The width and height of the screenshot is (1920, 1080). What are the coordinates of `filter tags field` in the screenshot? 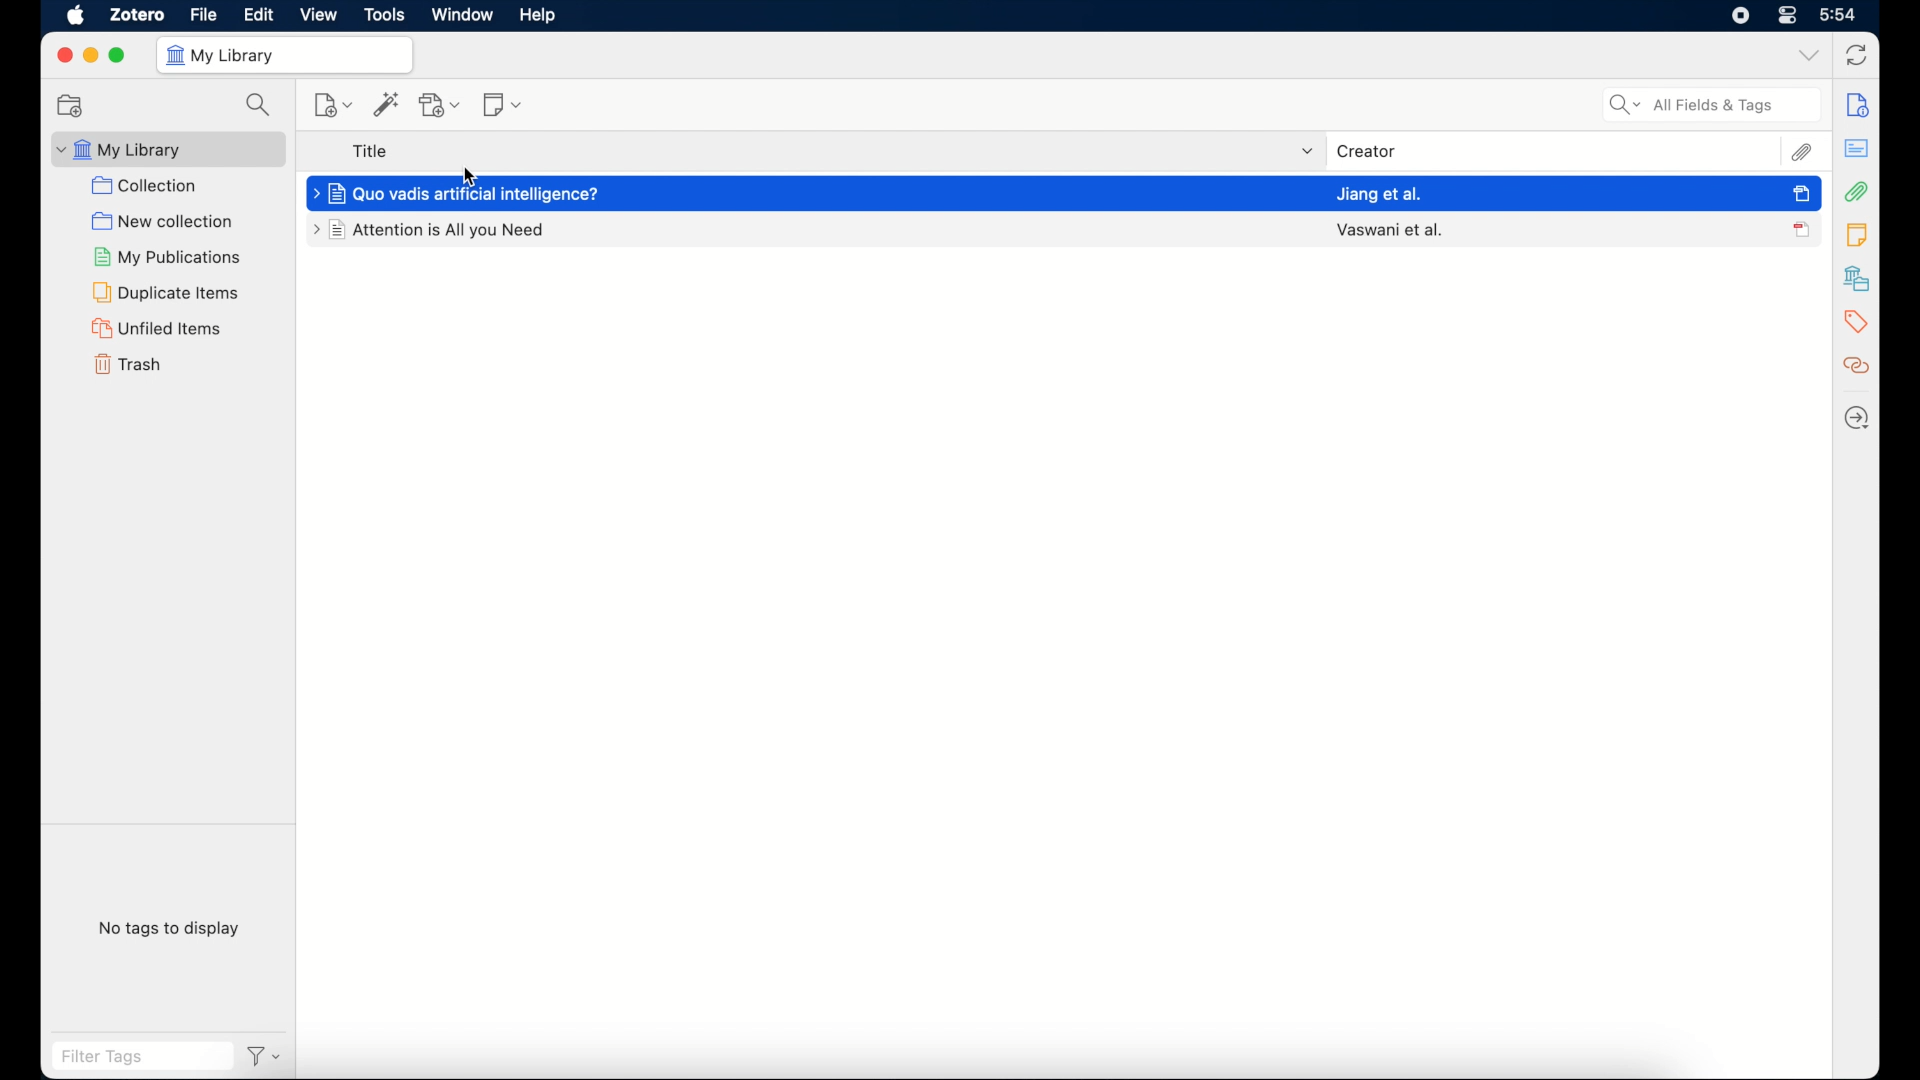 It's located at (143, 1056).